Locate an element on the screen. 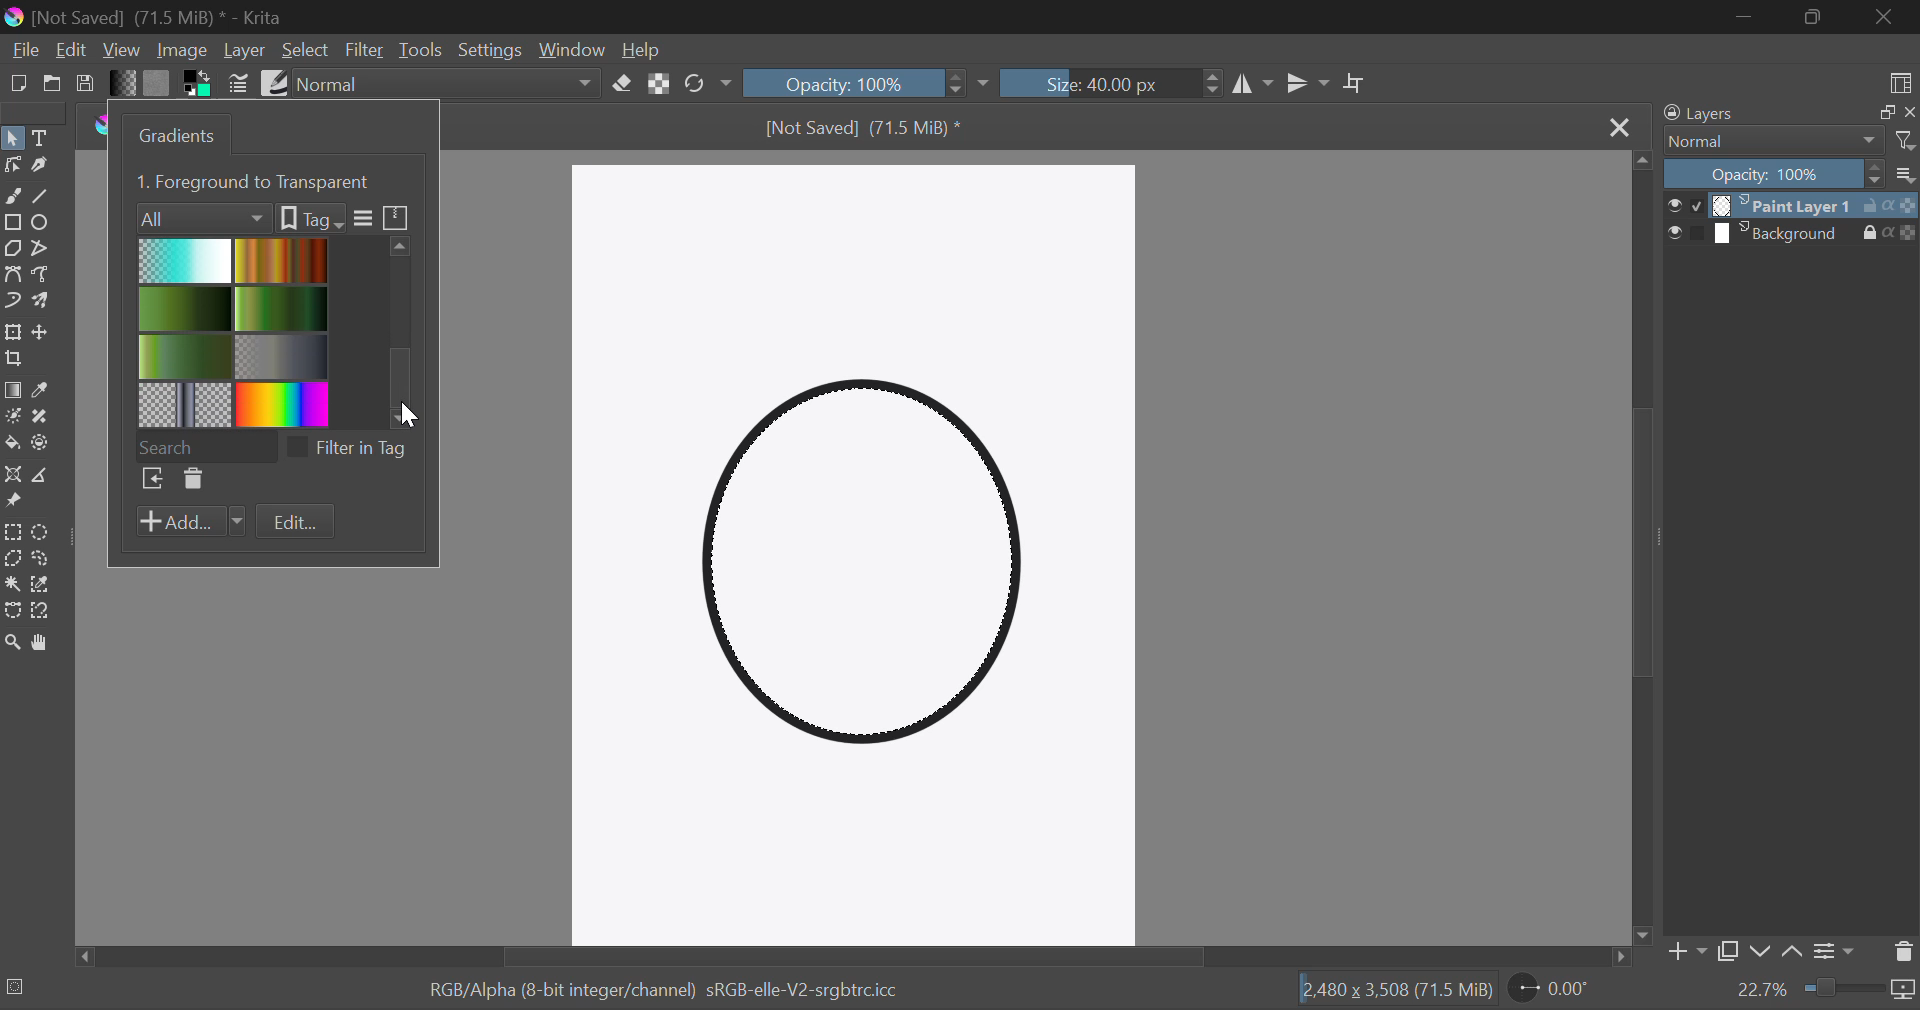  Freehand Selection is located at coordinates (46, 557).